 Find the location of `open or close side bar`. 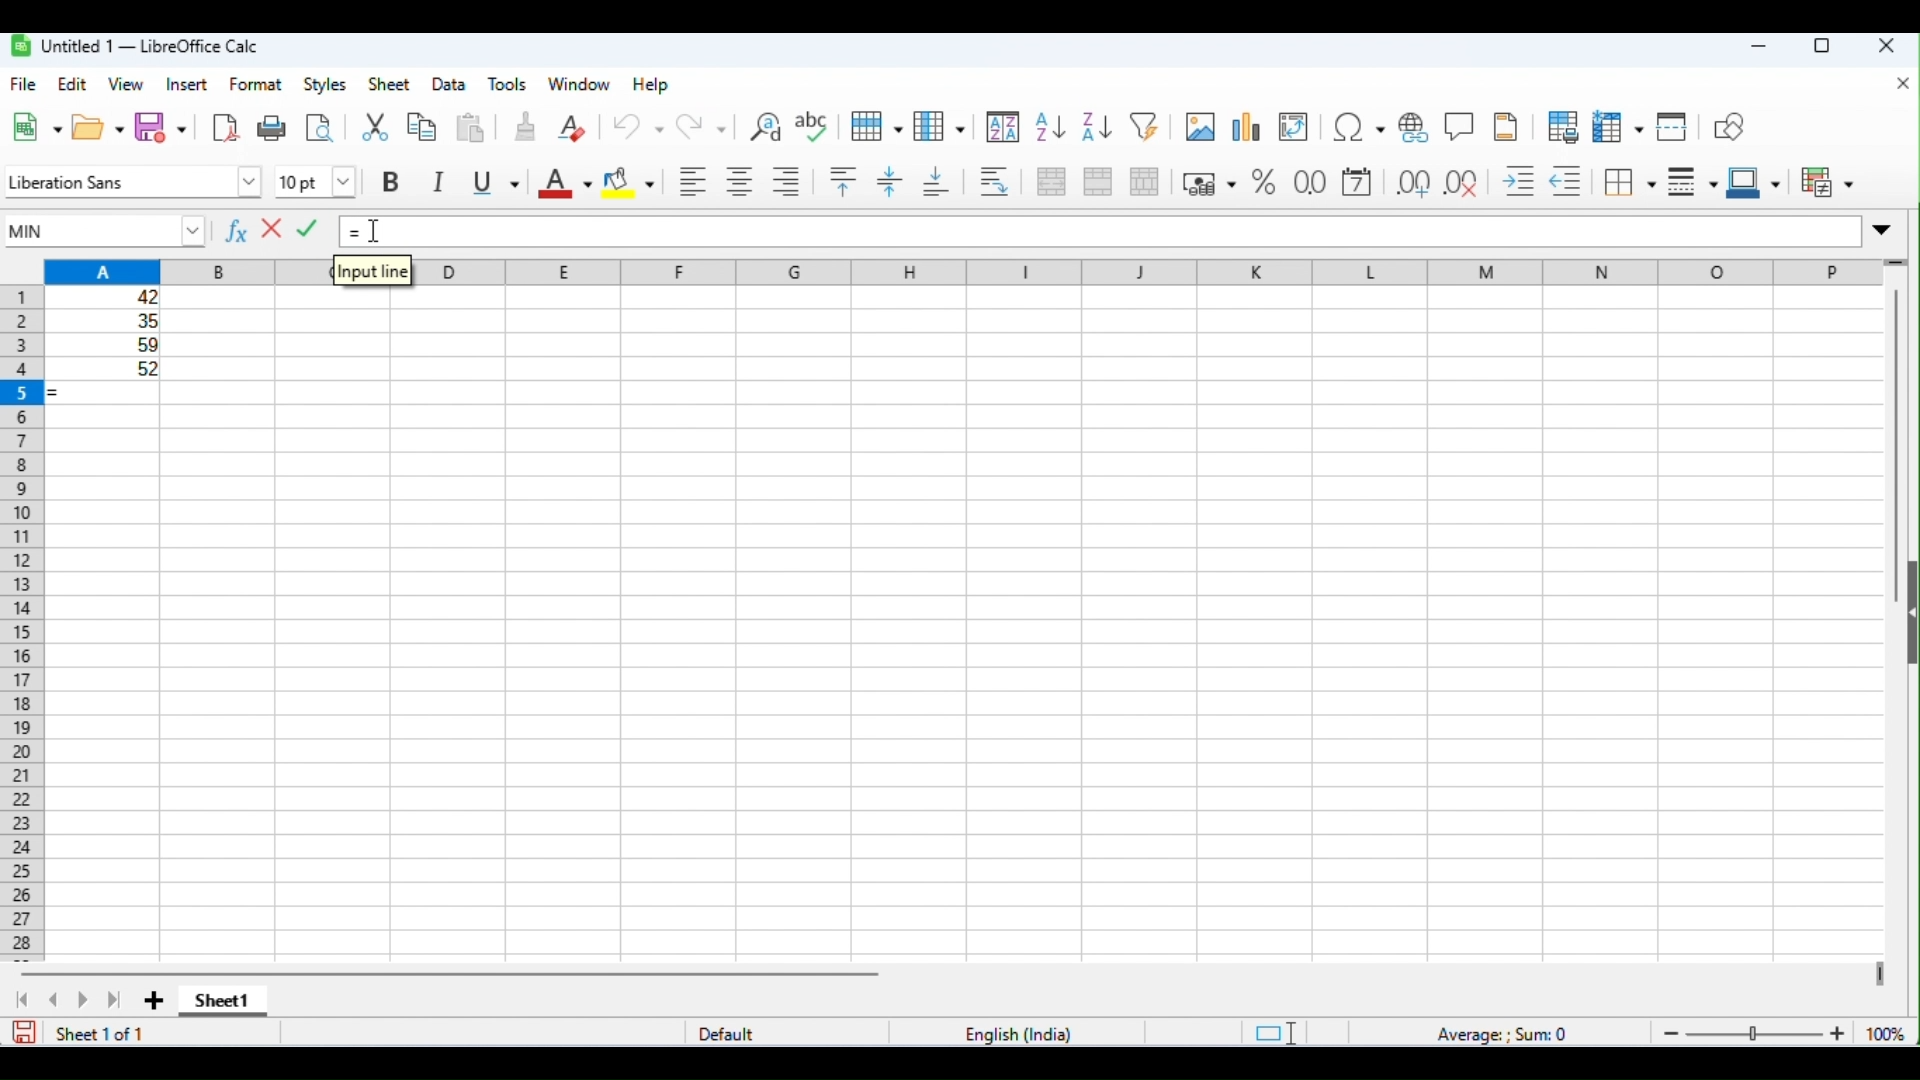

open or close side bar is located at coordinates (1908, 618).